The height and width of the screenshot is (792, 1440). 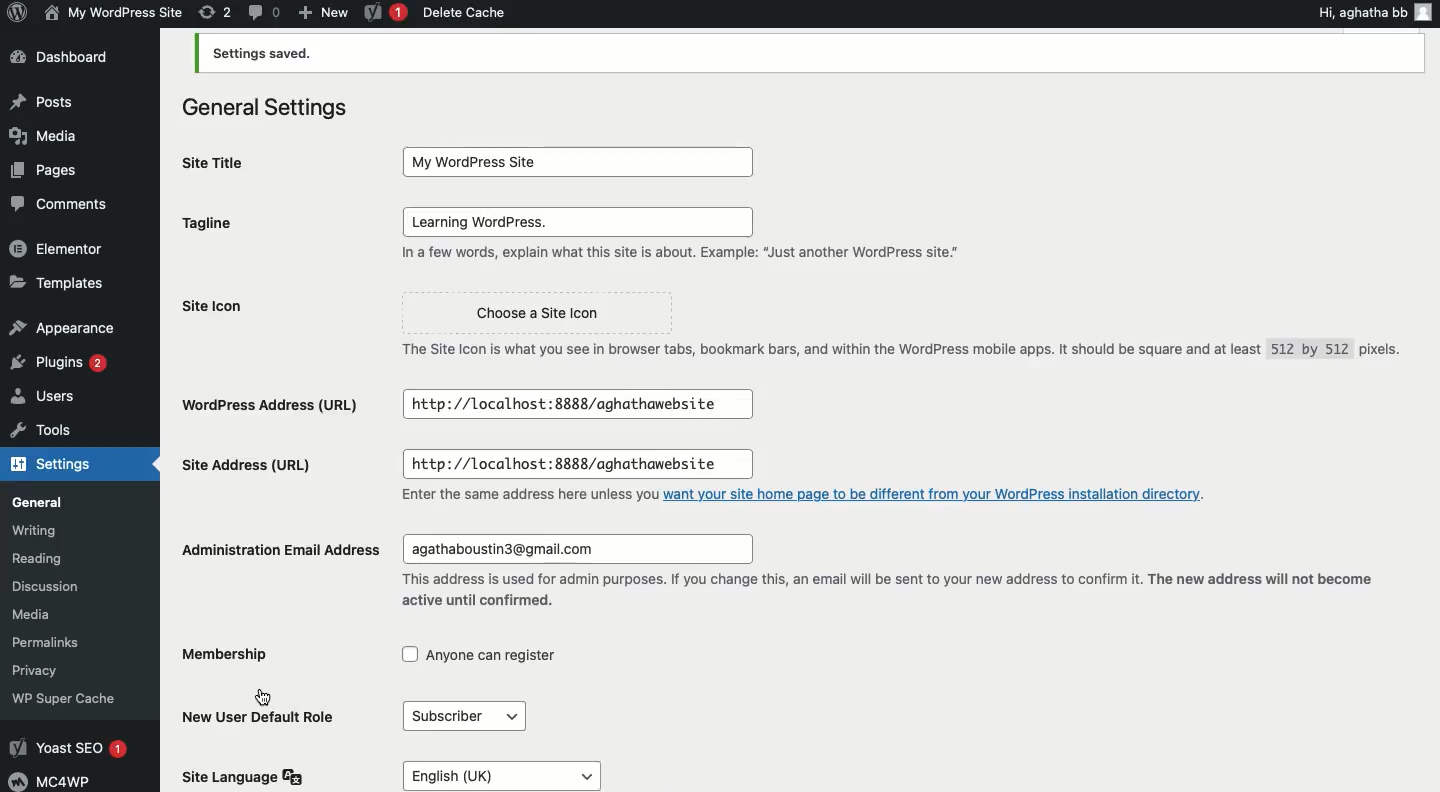 What do you see at coordinates (58, 363) in the screenshot?
I see `Plugins 2` at bounding box center [58, 363].